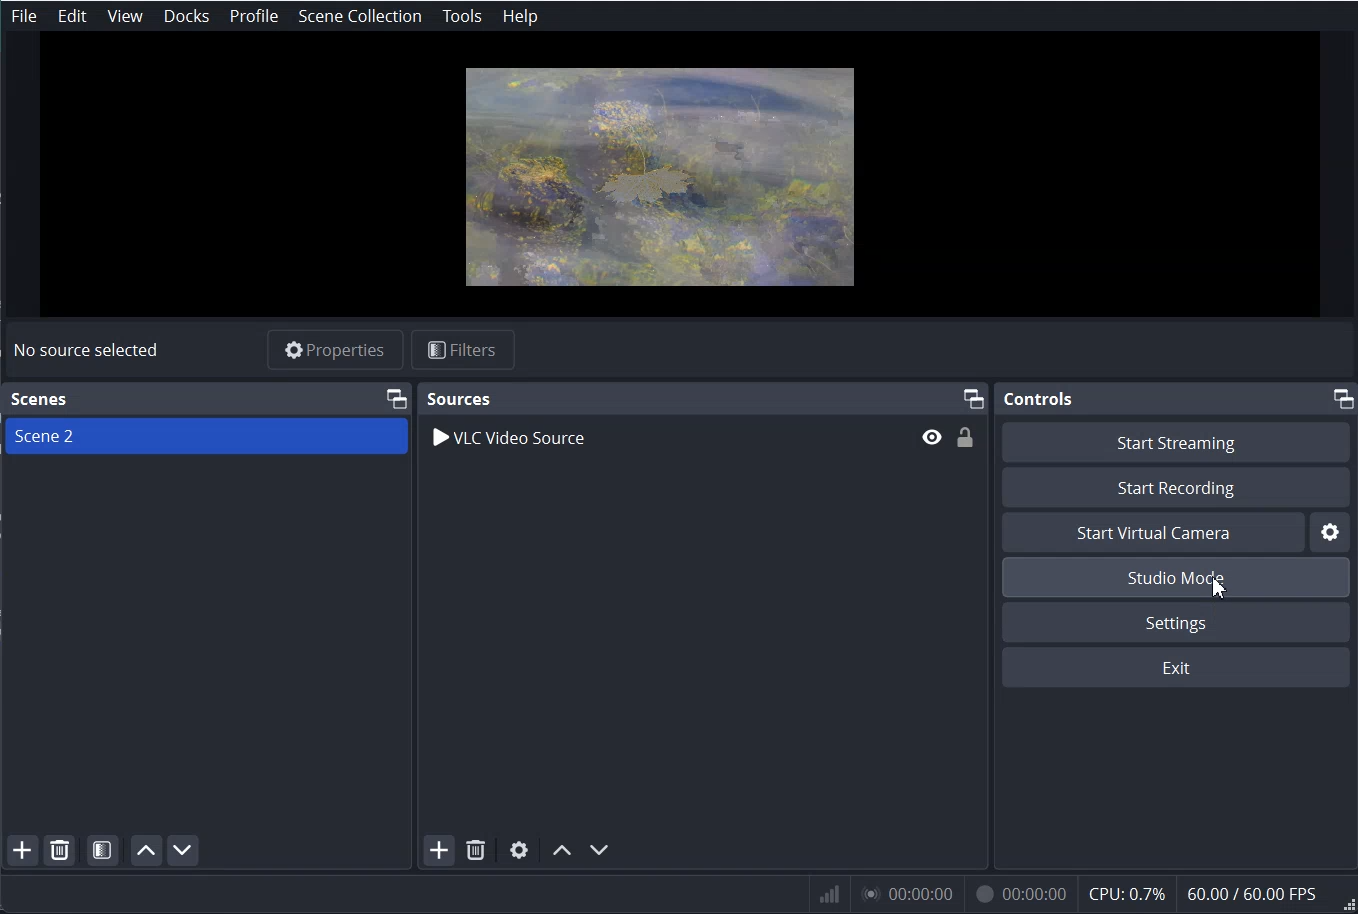 Image resolution: width=1358 pixels, height=914 pixels. Describe the element at coordinates (24, 17) in the screenshot. I see `File` at that location.